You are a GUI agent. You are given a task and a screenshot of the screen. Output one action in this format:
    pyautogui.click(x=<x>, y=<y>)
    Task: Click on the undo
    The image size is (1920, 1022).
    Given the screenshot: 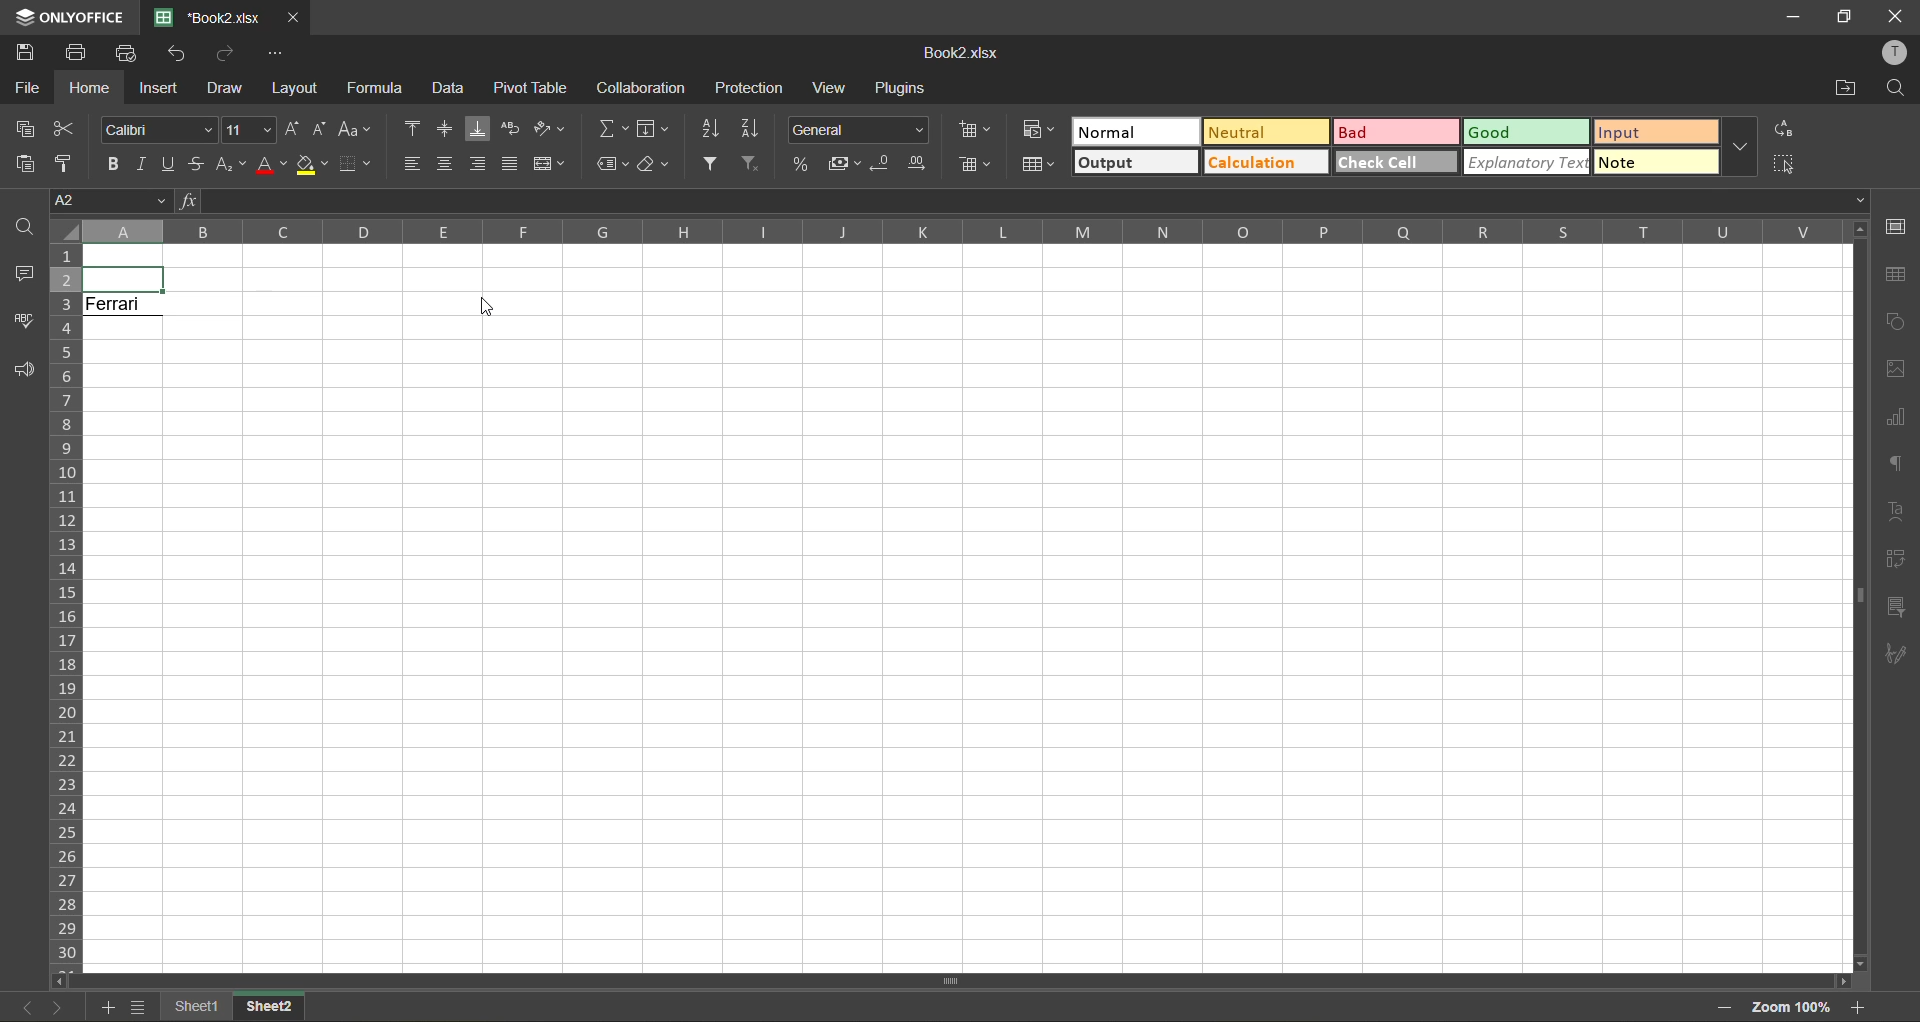 What is the action you would take?
    pyautogui.click(x=177, y=54)
    